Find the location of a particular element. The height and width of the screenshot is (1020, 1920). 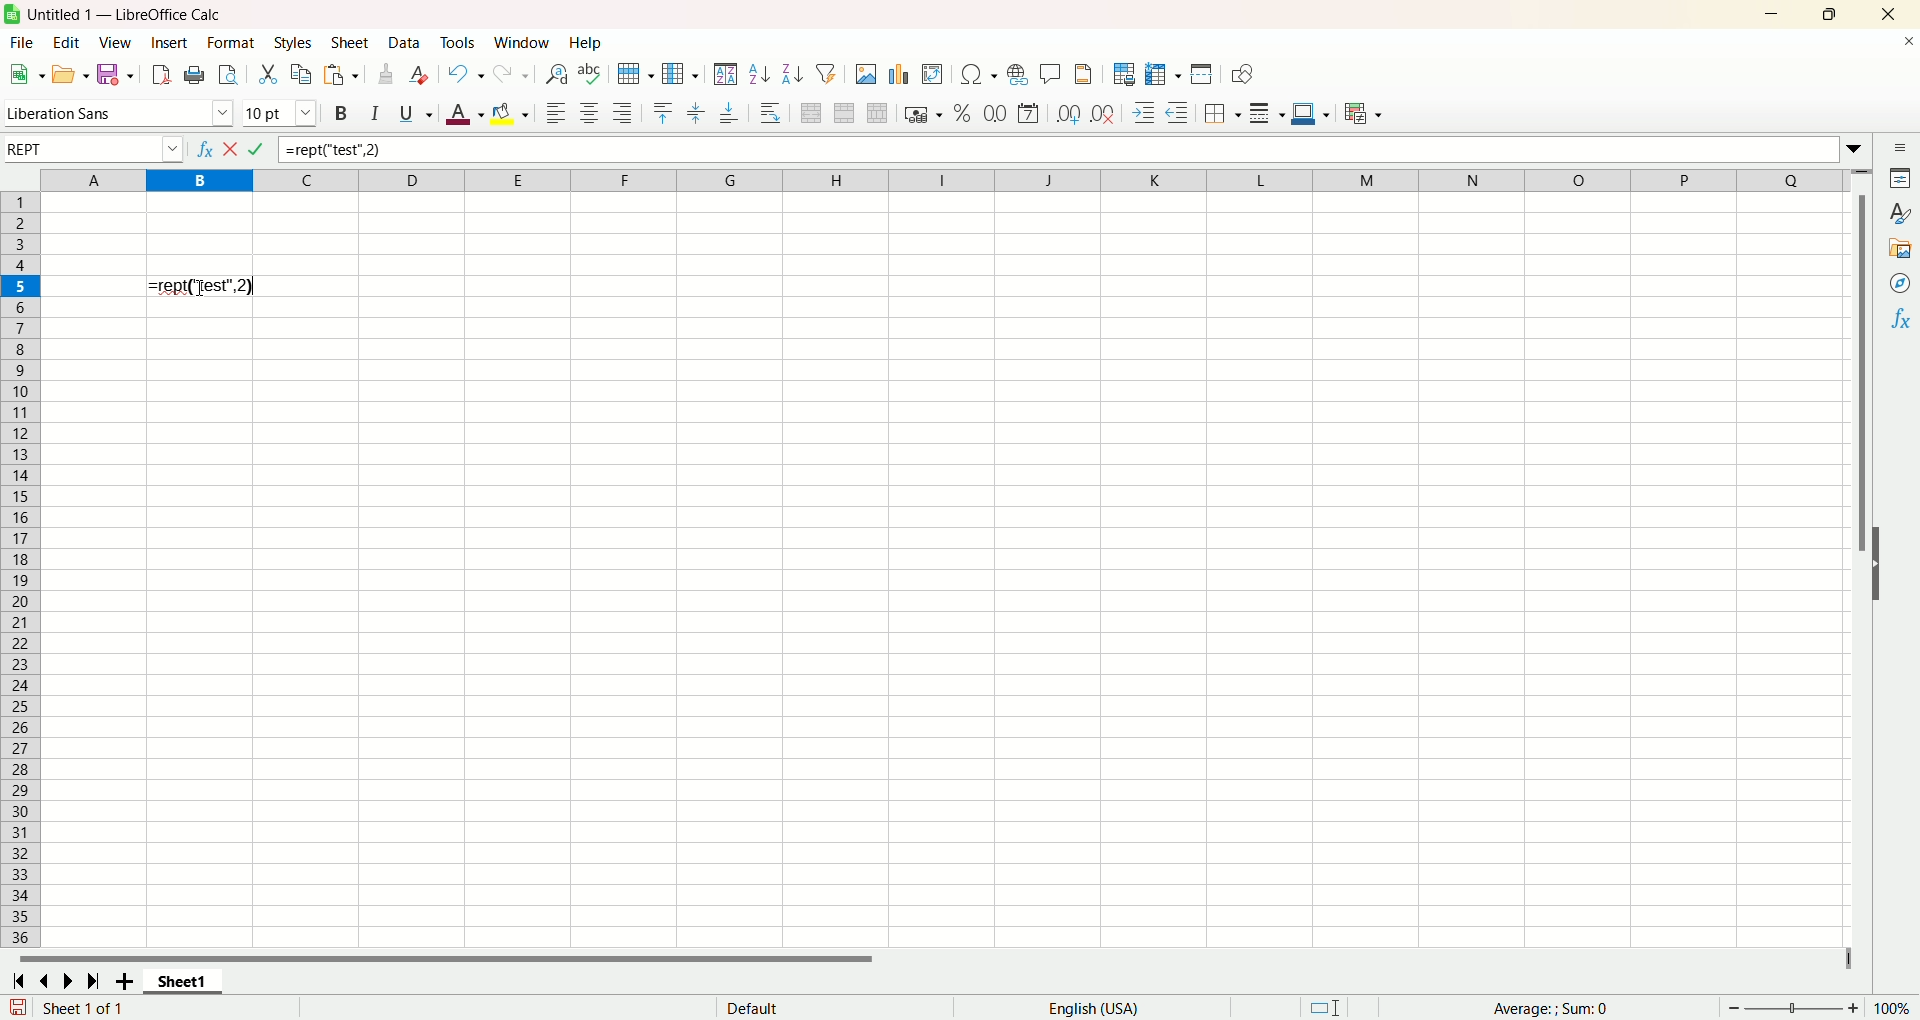

close is located at coordinates (1903, 45).